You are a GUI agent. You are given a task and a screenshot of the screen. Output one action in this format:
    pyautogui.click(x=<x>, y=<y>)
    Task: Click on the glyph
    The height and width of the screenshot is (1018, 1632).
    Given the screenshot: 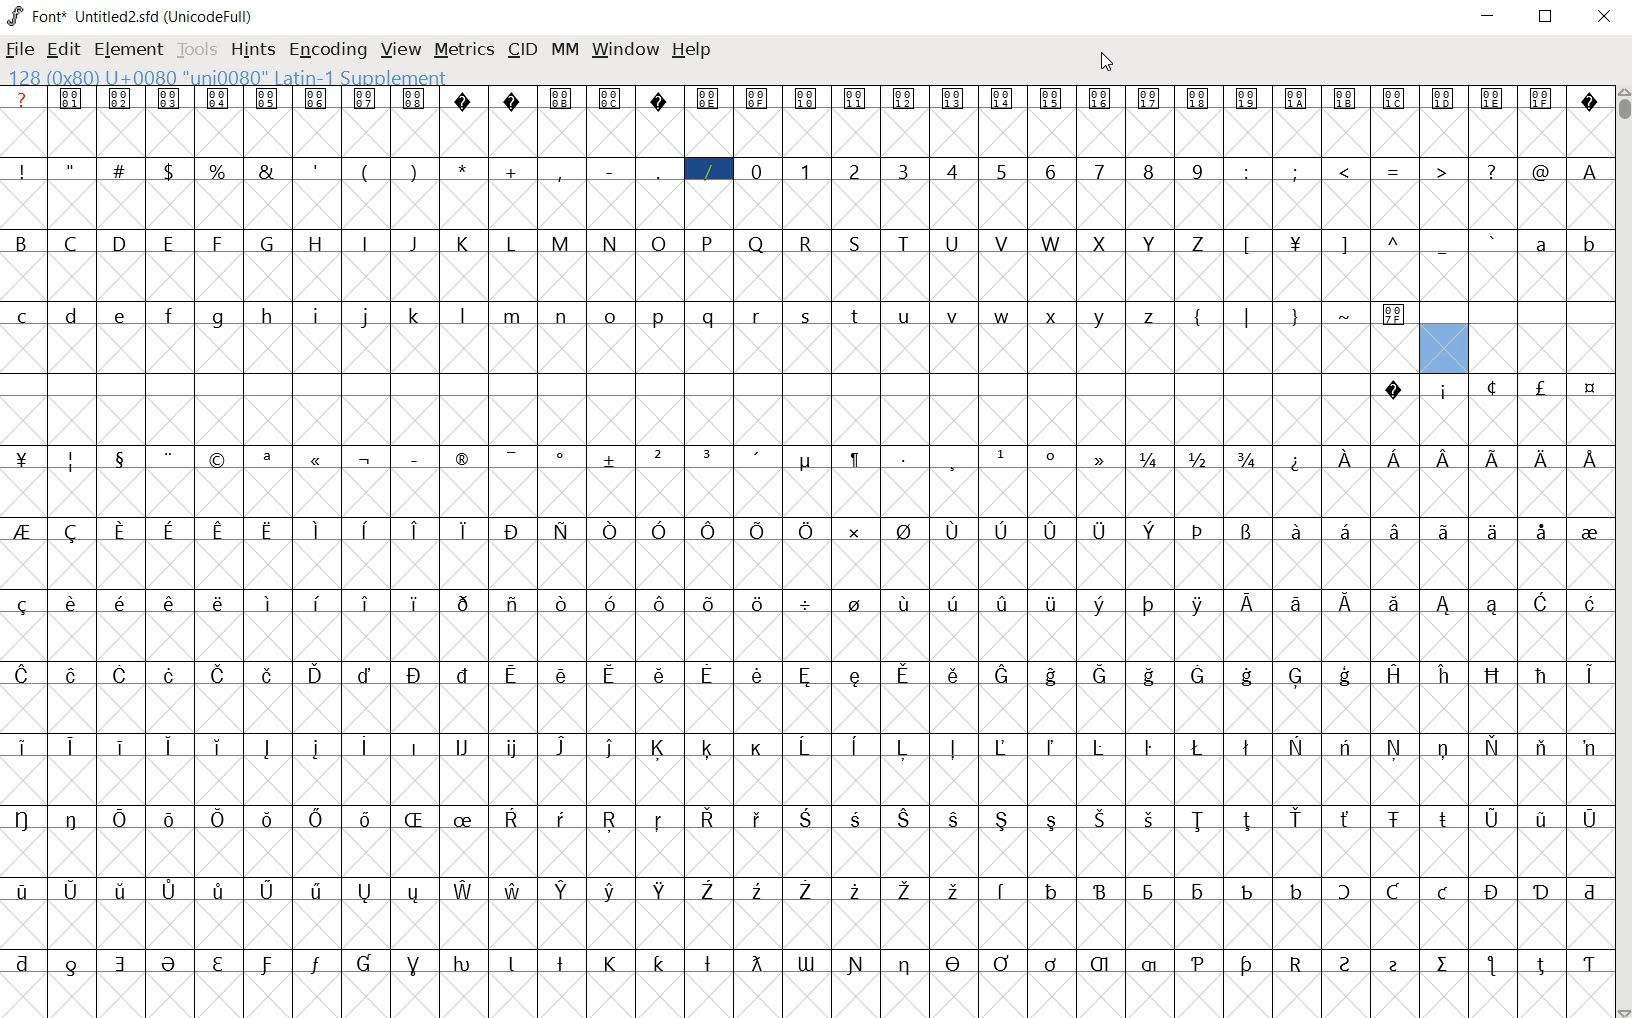 What is the action you would take?
    pyautogui.click(x=169, y=99)
    